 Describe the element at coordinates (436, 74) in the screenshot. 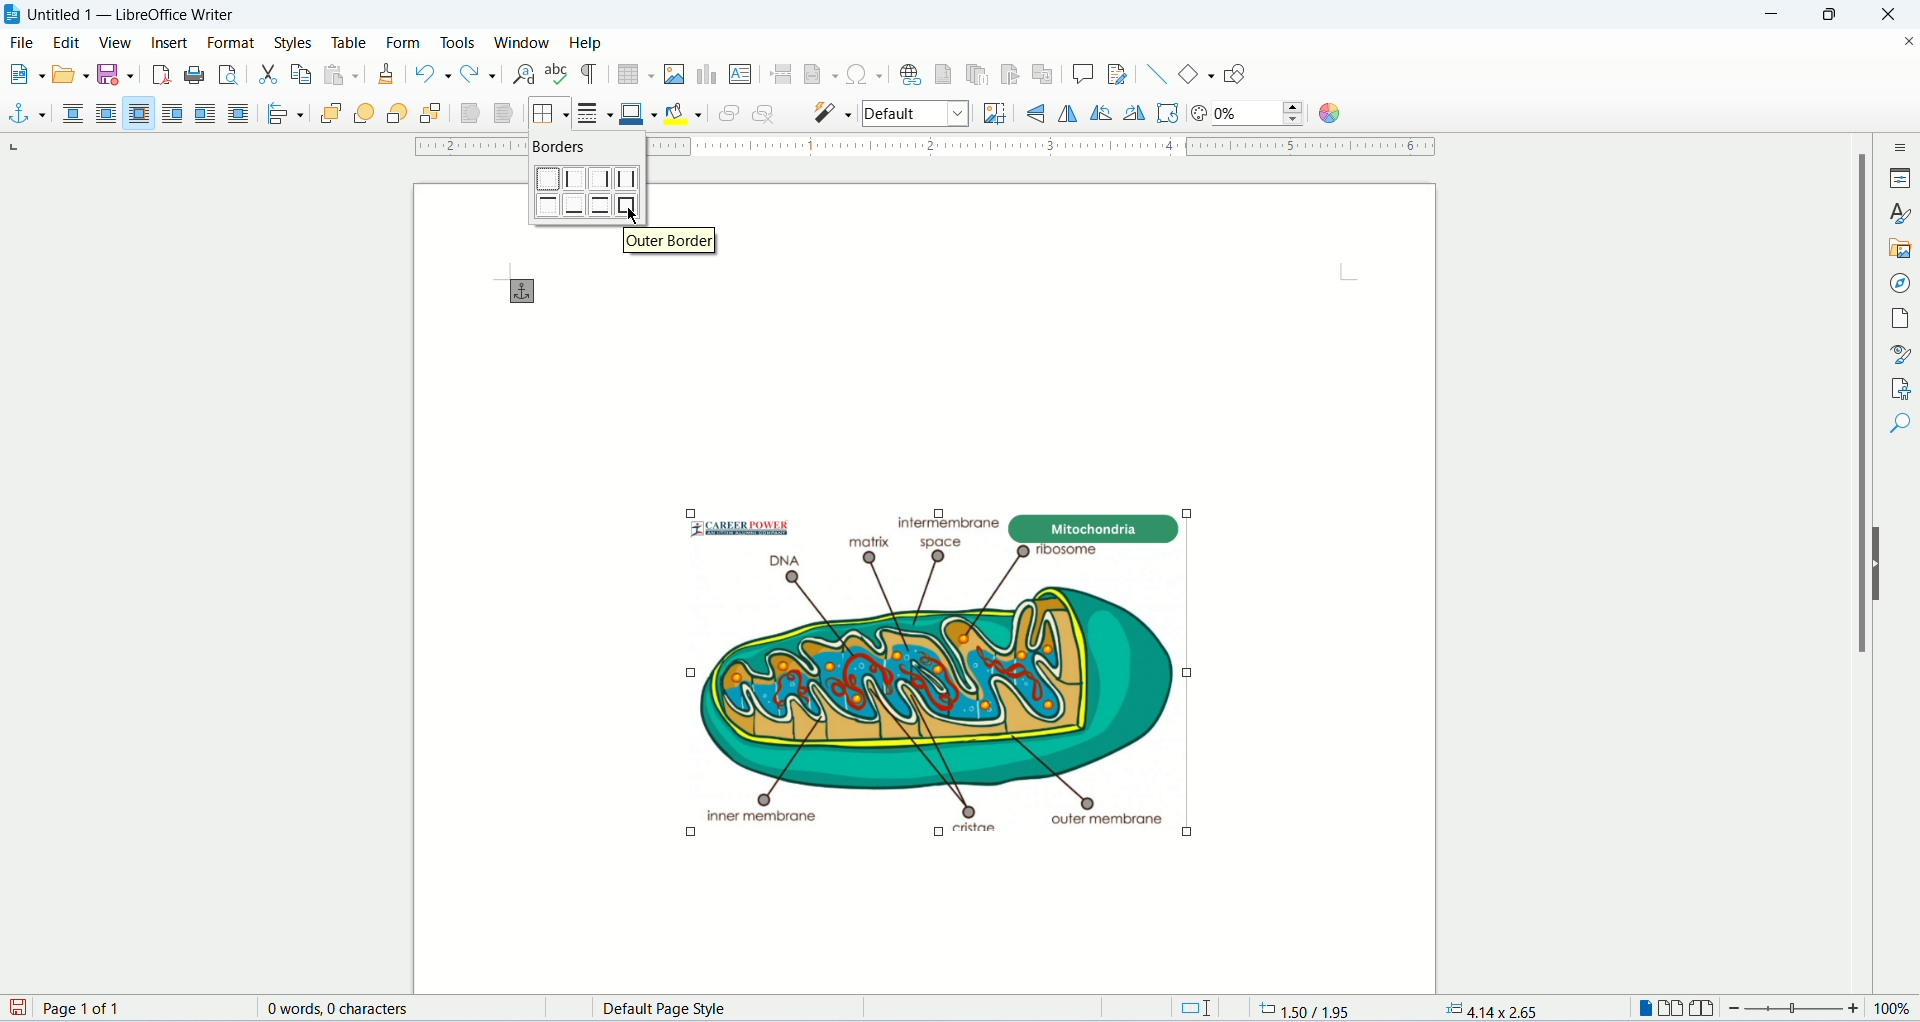

I see `undo` at that location.